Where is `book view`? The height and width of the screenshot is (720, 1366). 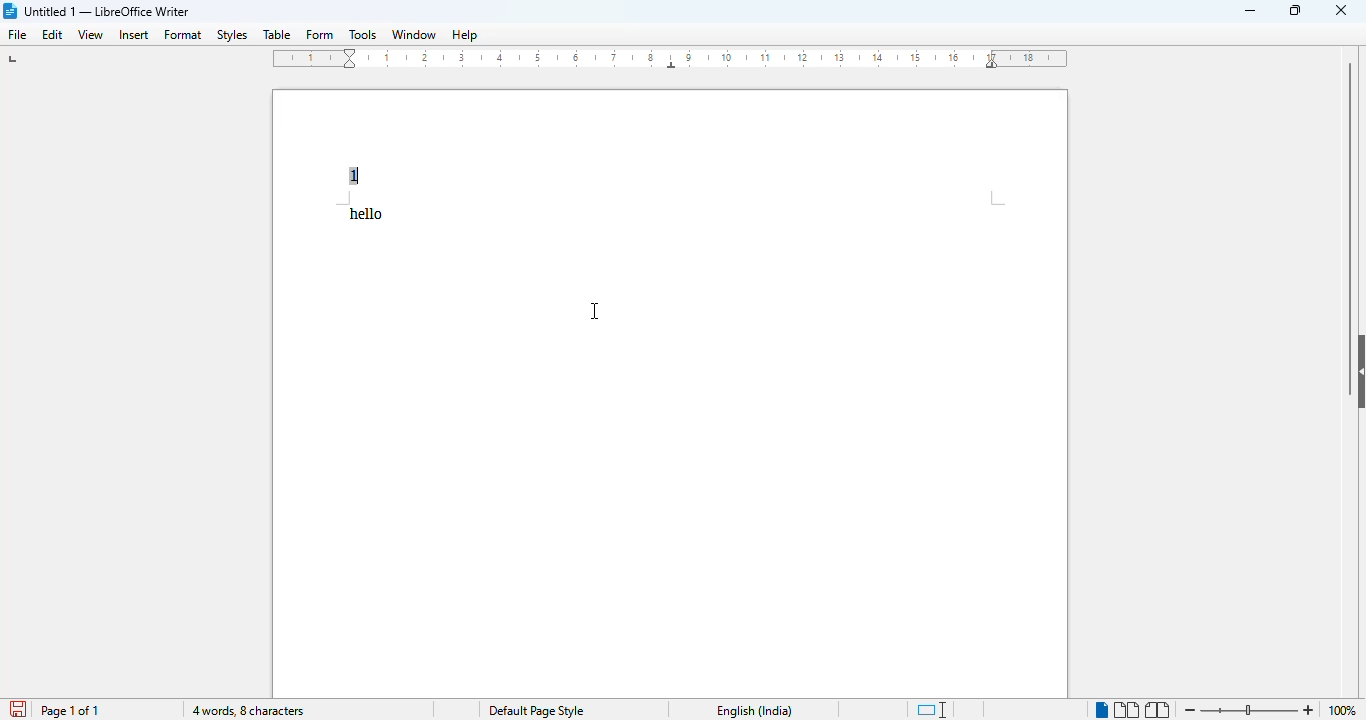 book view is located at coordinates (1158, 710).